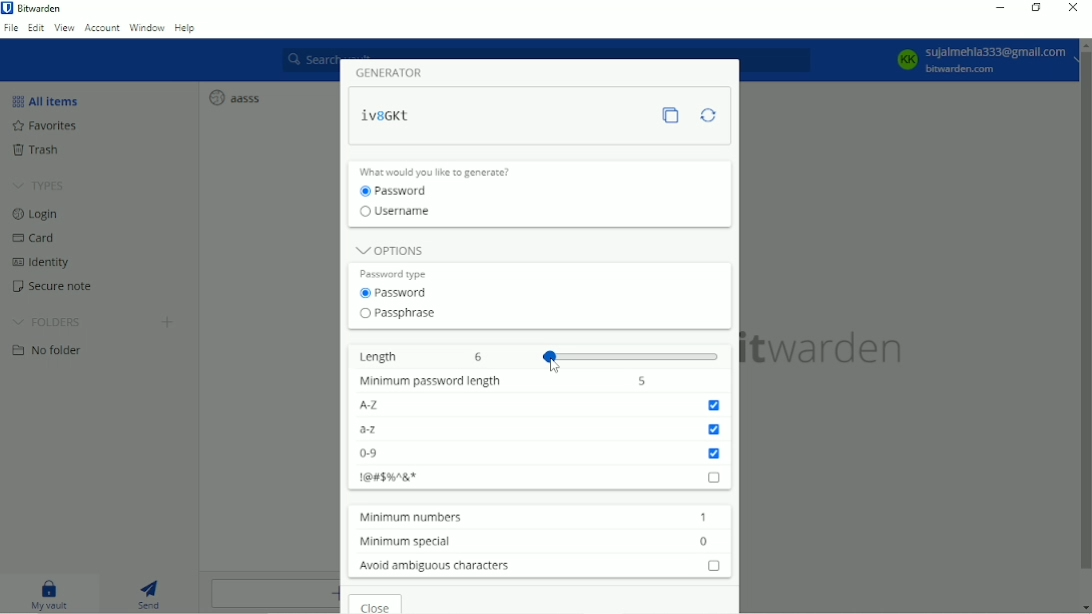  I want to click on Minimum special, so click(401, 540).